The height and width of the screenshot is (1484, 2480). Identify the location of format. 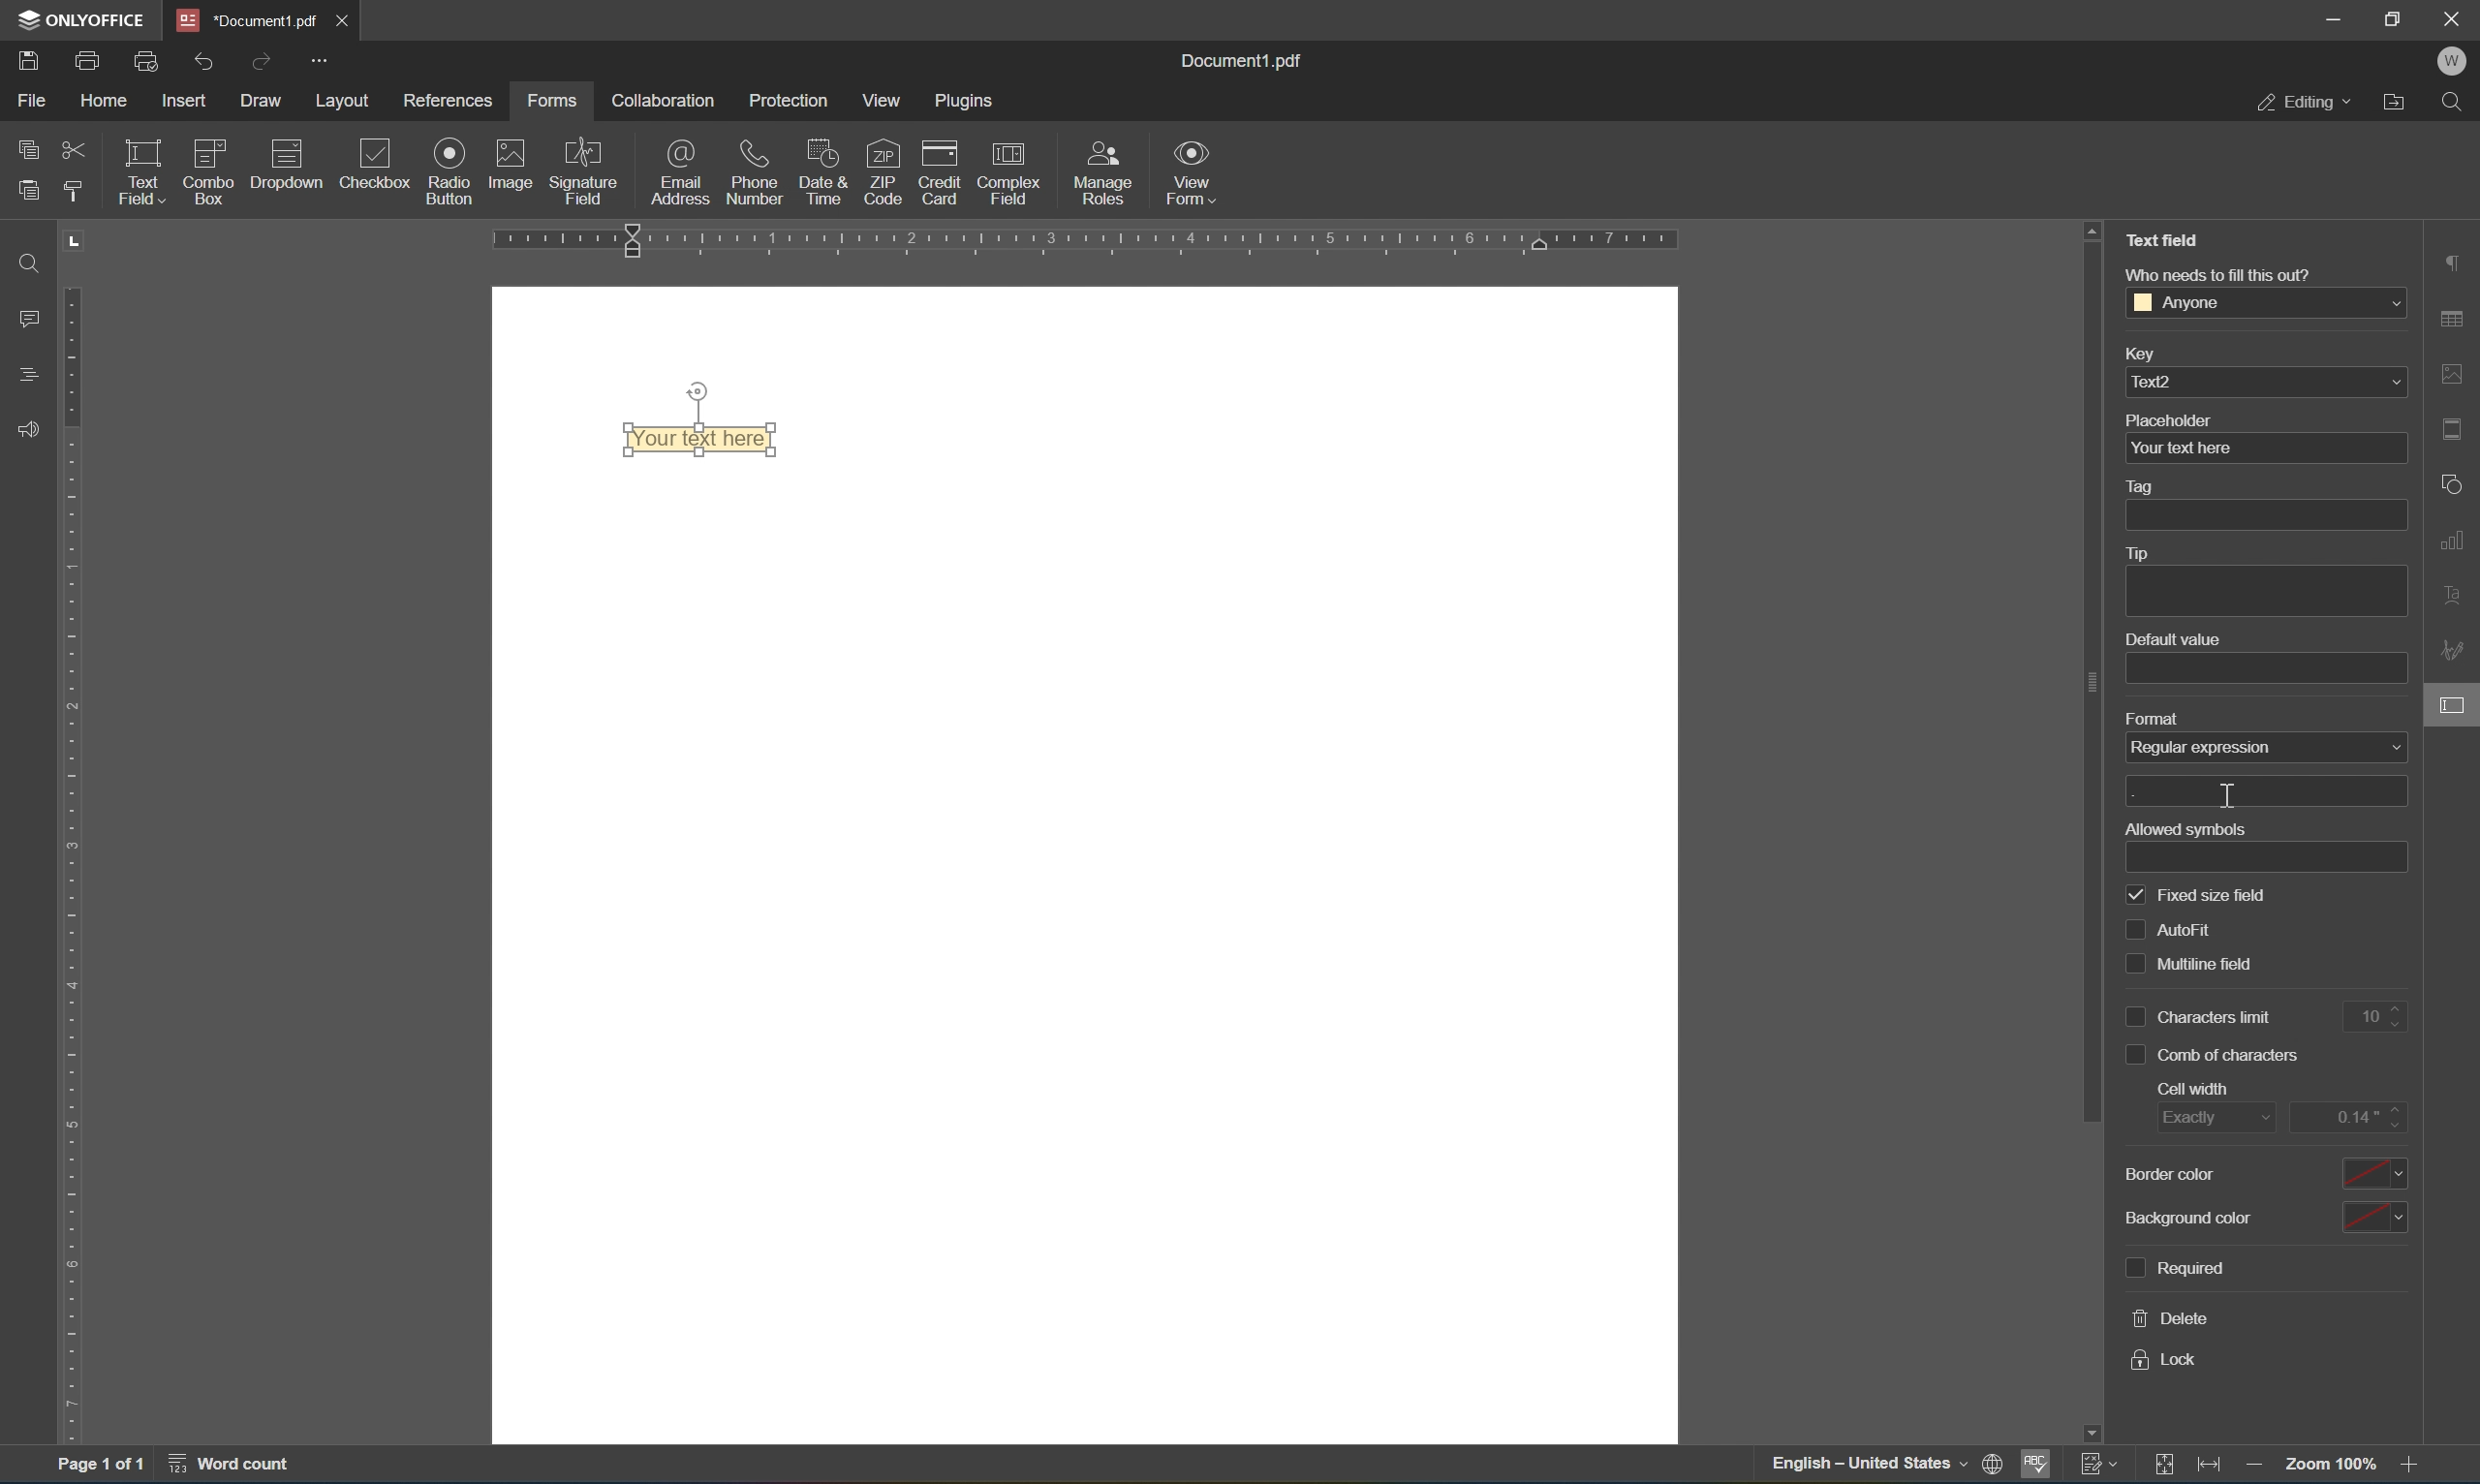
(2148, 718).